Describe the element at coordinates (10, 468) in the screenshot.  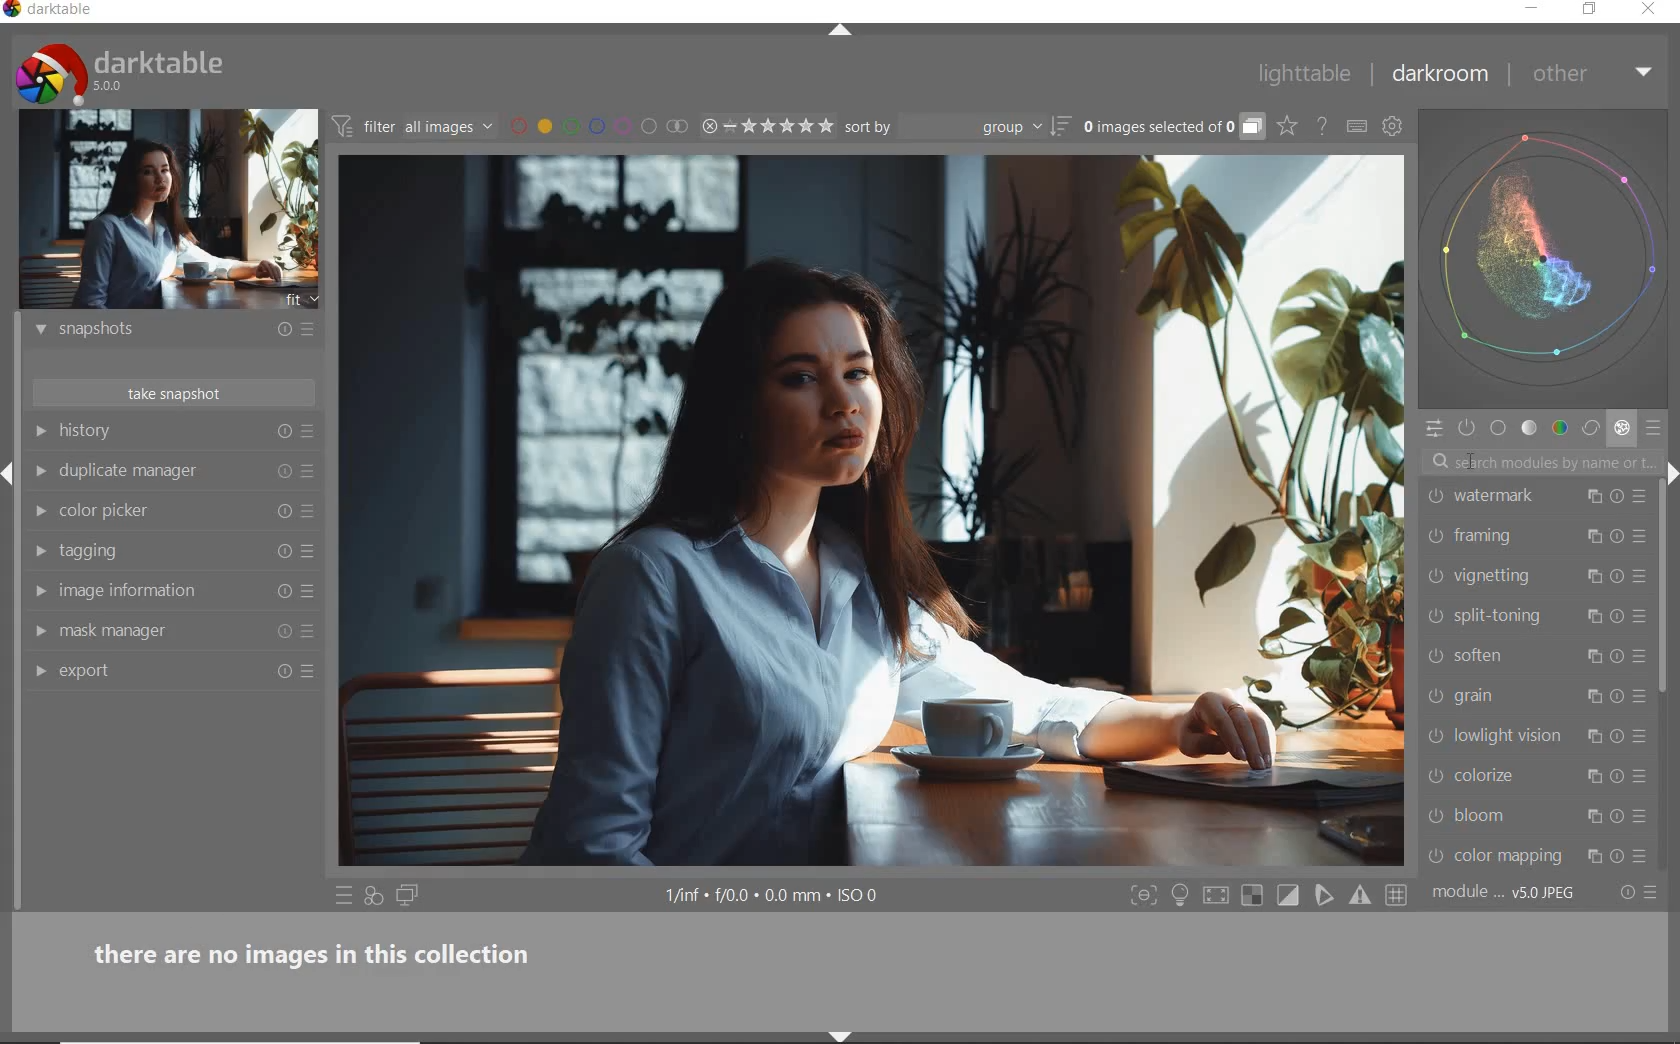
I see `Expand/Collapse` at that location.